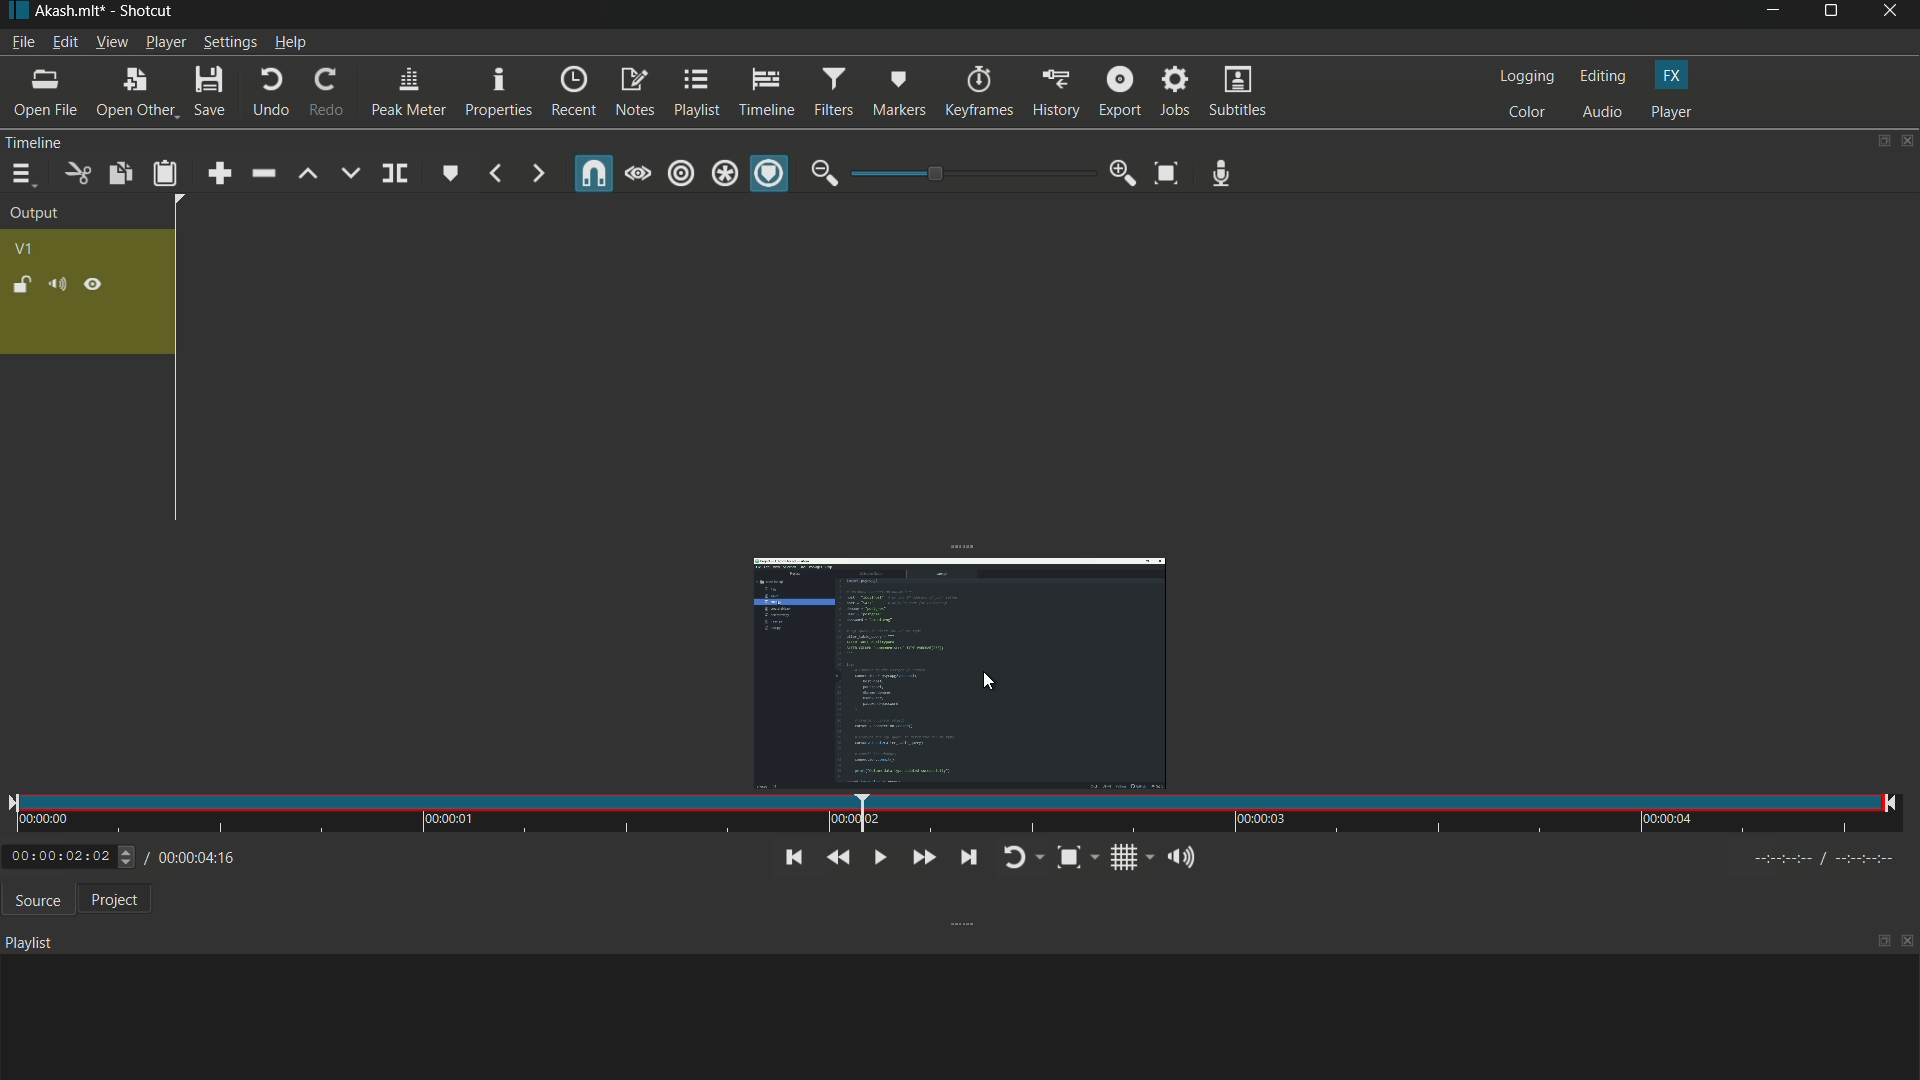  Describe the element at coordinates (309, 174) in the screenshot. I see `lift` at that location.